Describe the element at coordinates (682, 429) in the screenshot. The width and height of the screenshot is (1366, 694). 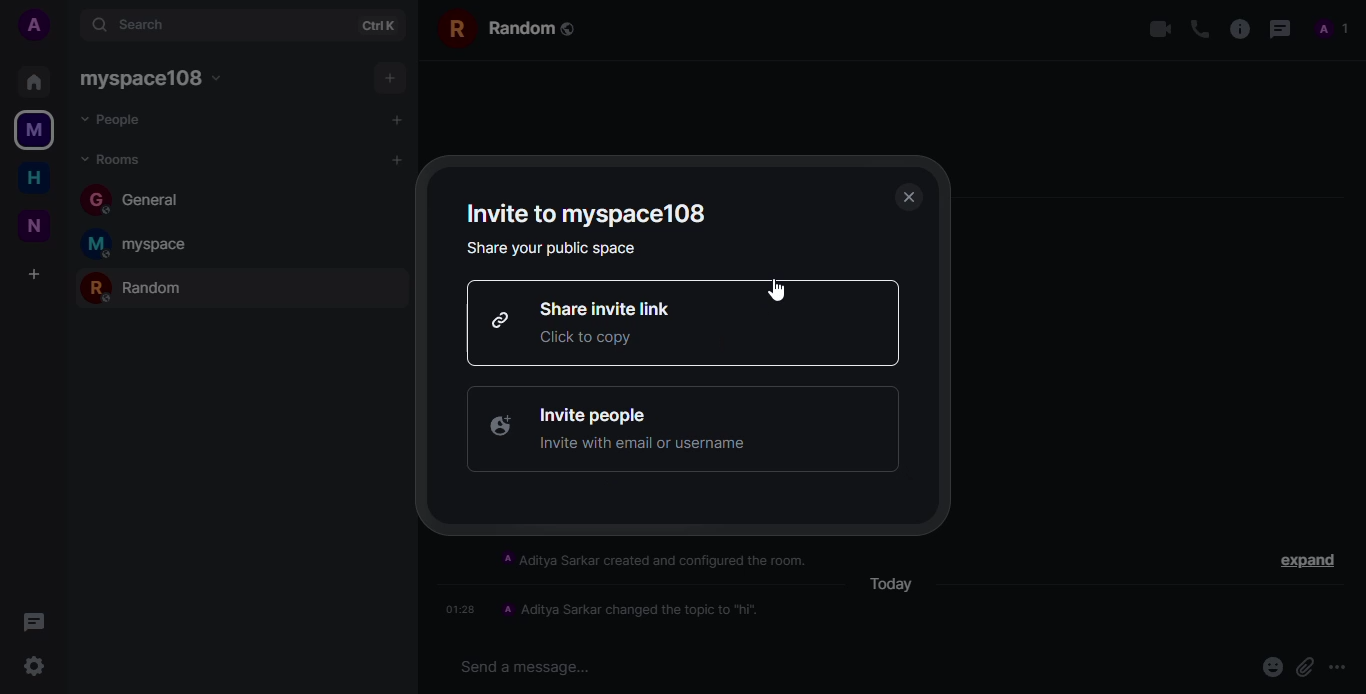
I see `invite people` at that location.